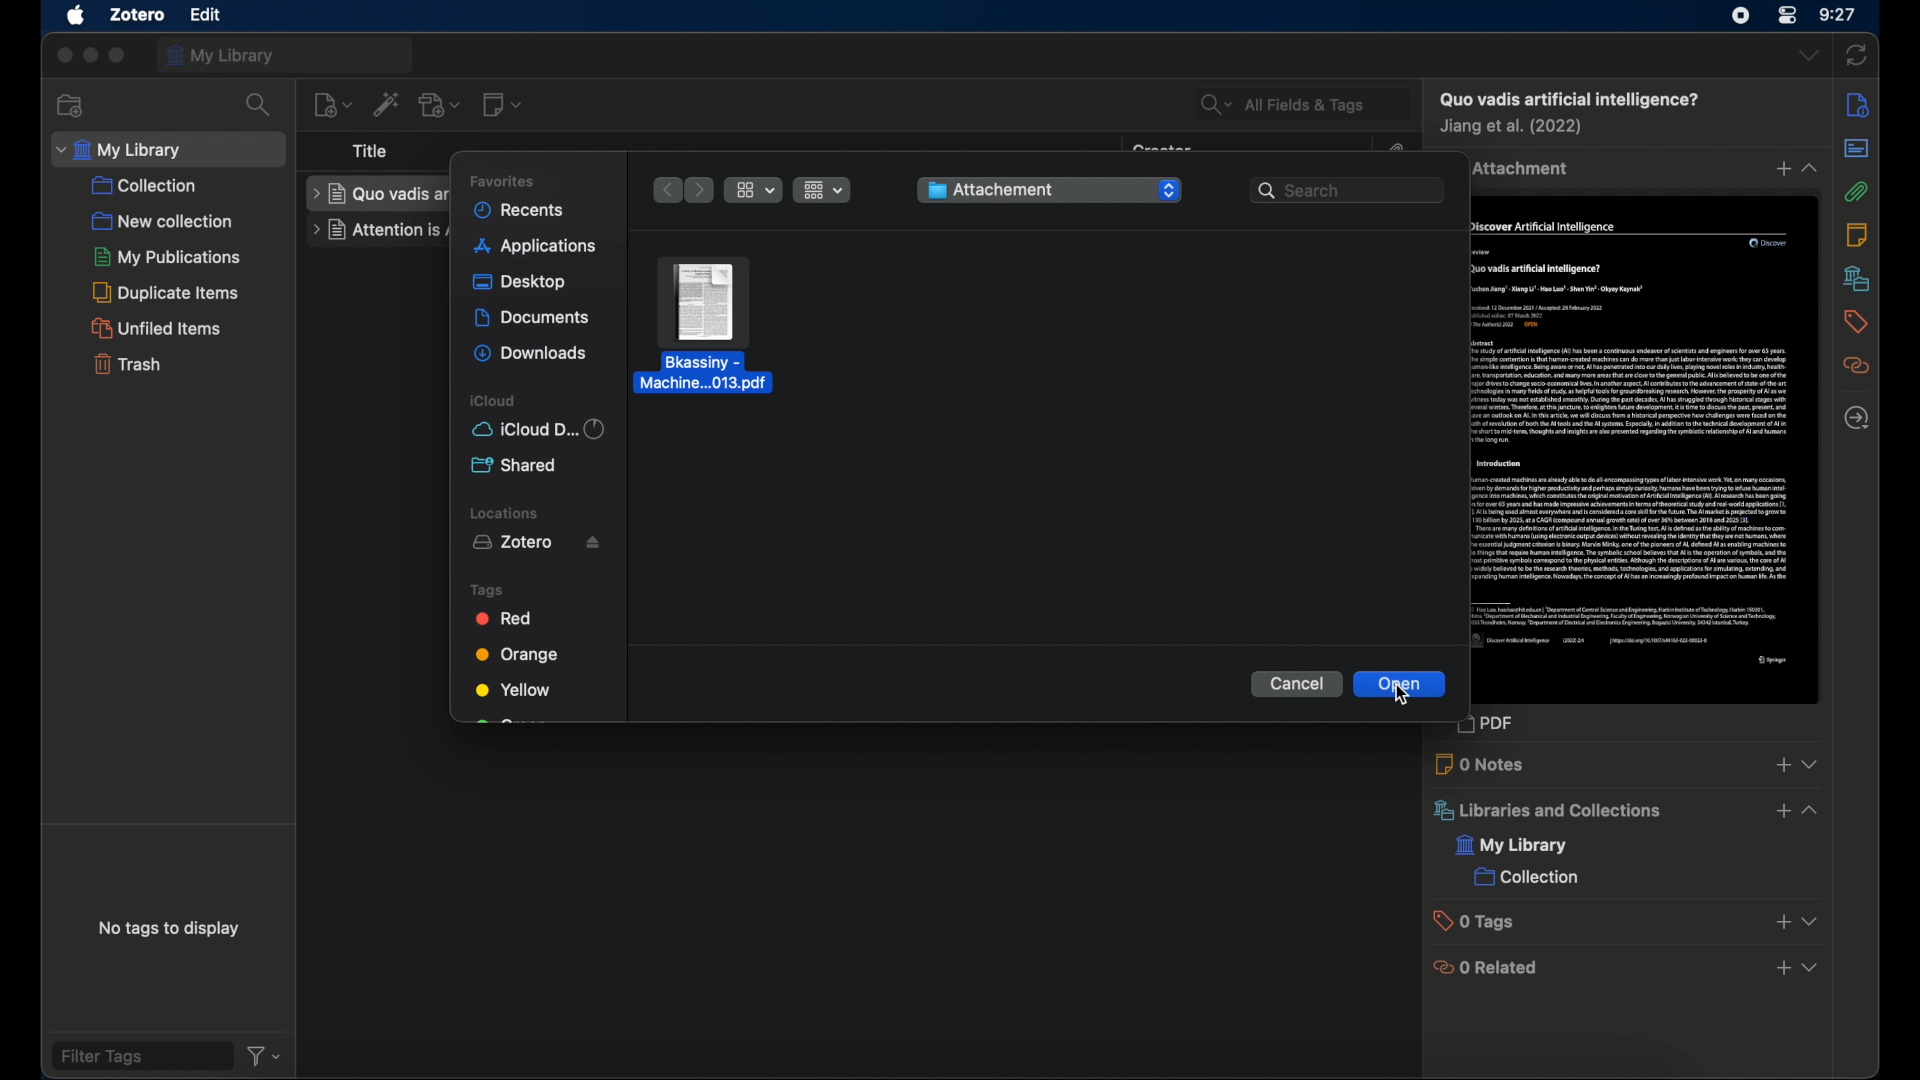 The width and height of the screenshot is (1920, 1080). Describe the element at coordinates (1736, 16) in the screenshot. I see `screen recorder icon` at that location.